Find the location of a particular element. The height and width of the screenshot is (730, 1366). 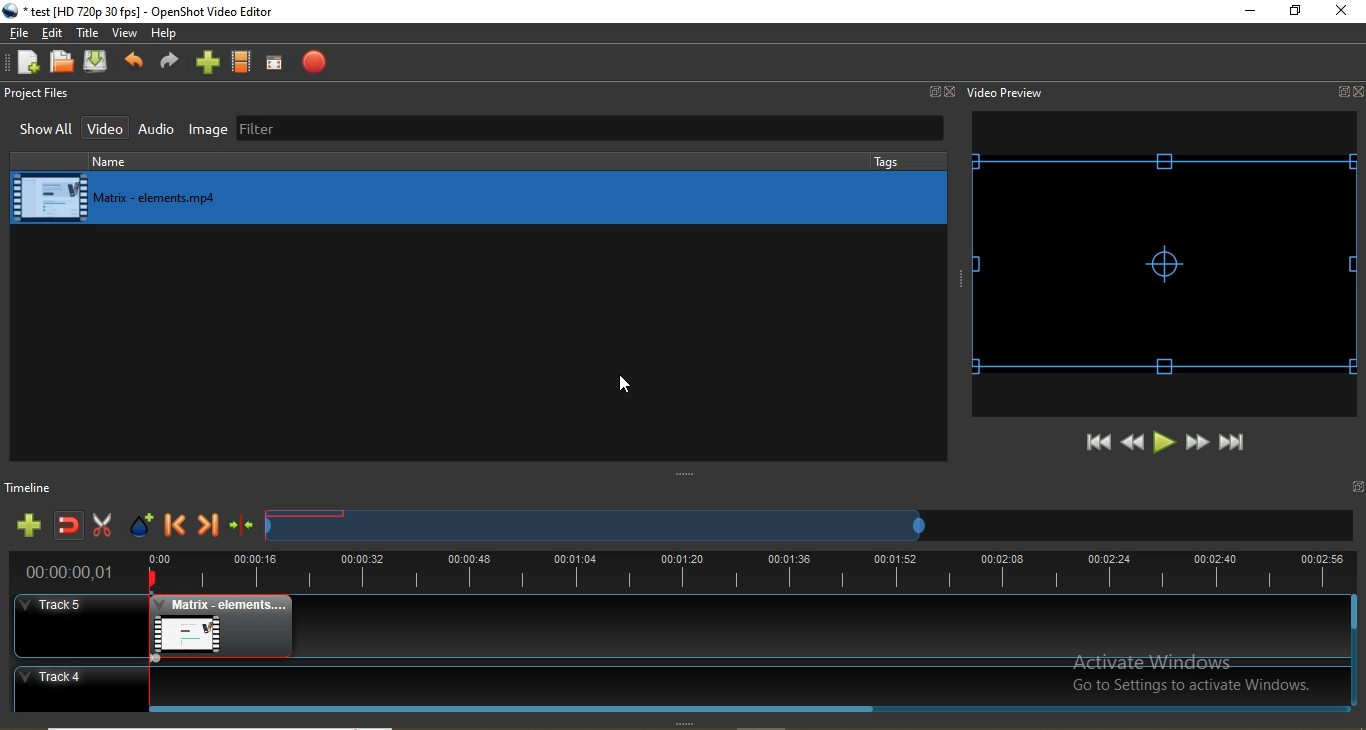

Timeline is located at coordinates (691, 572).